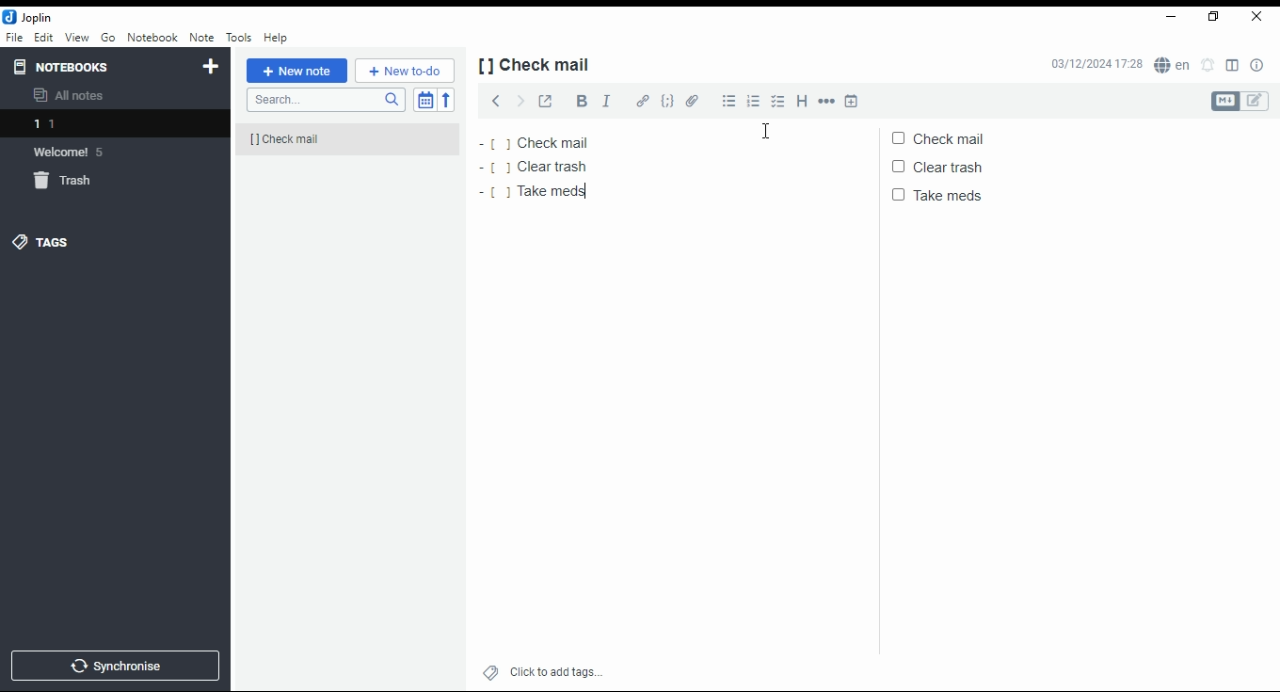  Describe the element at coordinates (541, 64) in the screenshot. I see `[] check mail` at that location.